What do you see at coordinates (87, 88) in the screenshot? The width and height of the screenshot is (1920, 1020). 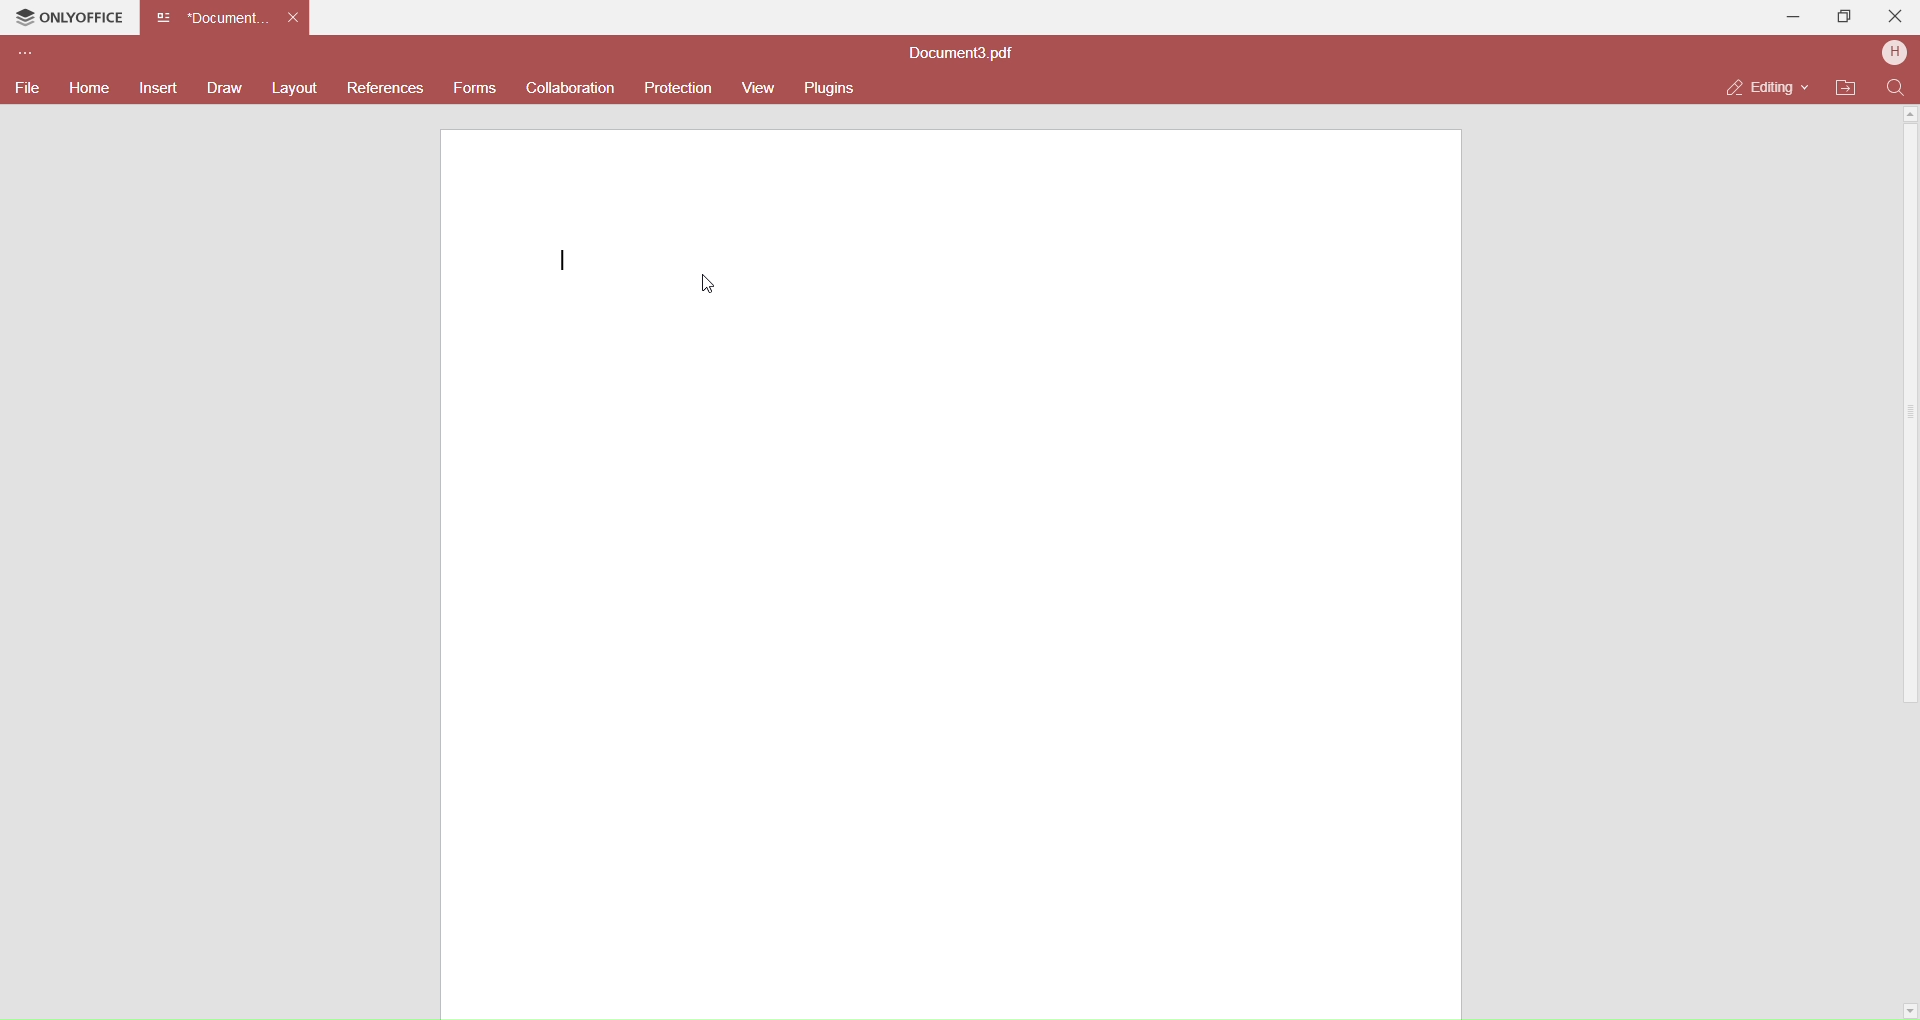 I see `Home` at bounding box center [87, 88].